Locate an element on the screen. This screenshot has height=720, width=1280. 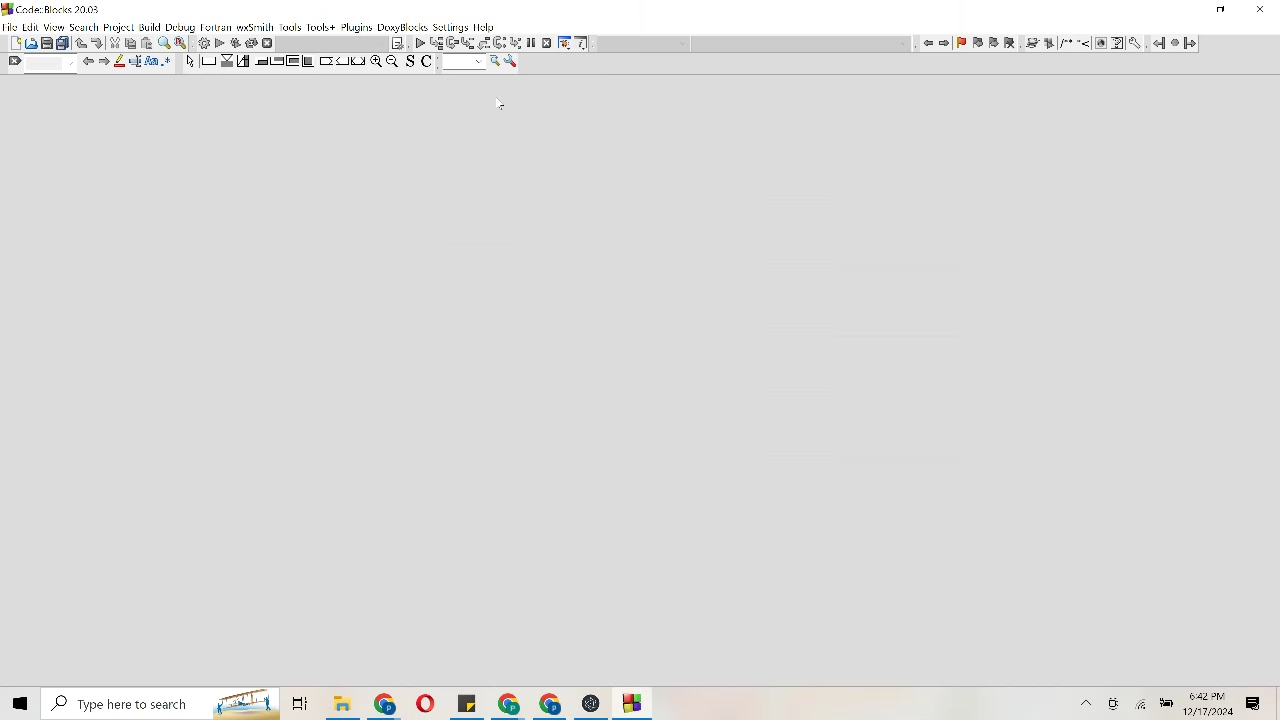
Information is located at coordinates (583, 44).